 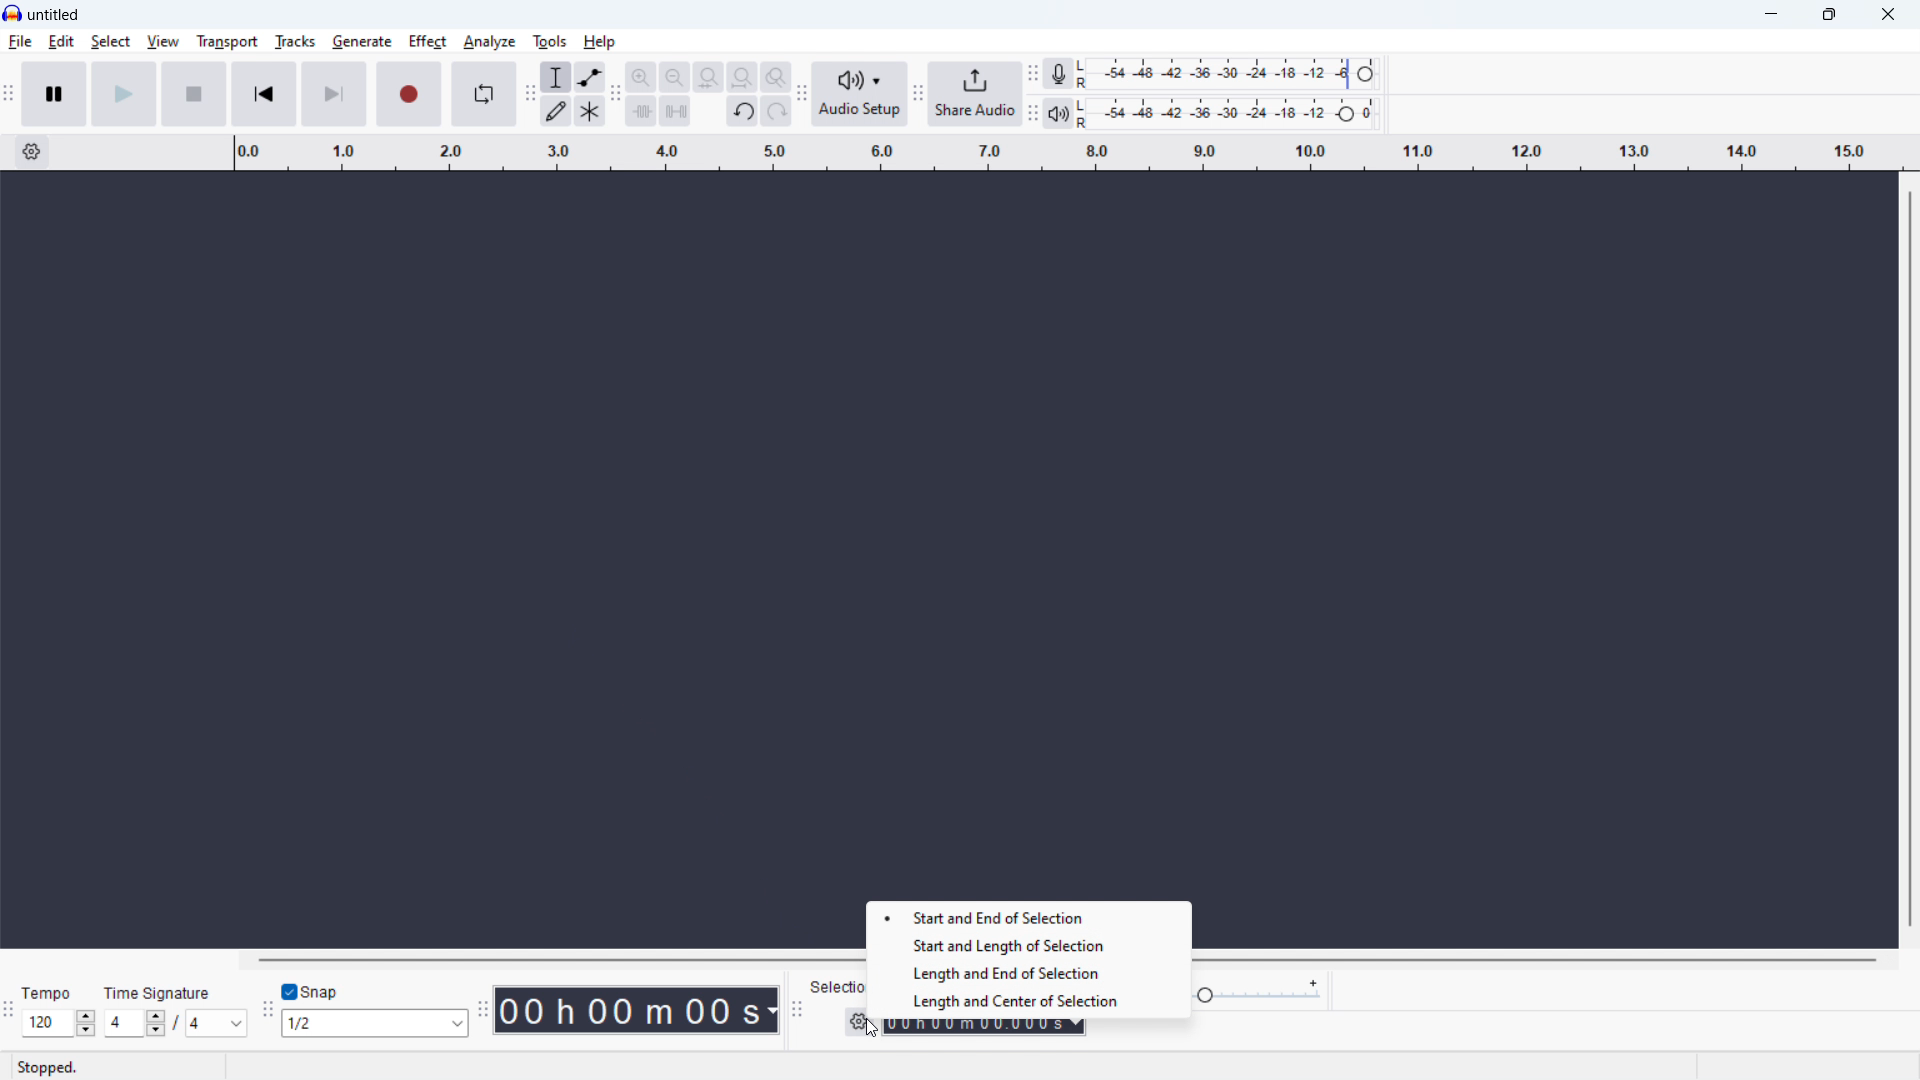 What do you see at coordinates (1886, 14) in the screenshot?
I see `close` at bounding box center [1886, 14].